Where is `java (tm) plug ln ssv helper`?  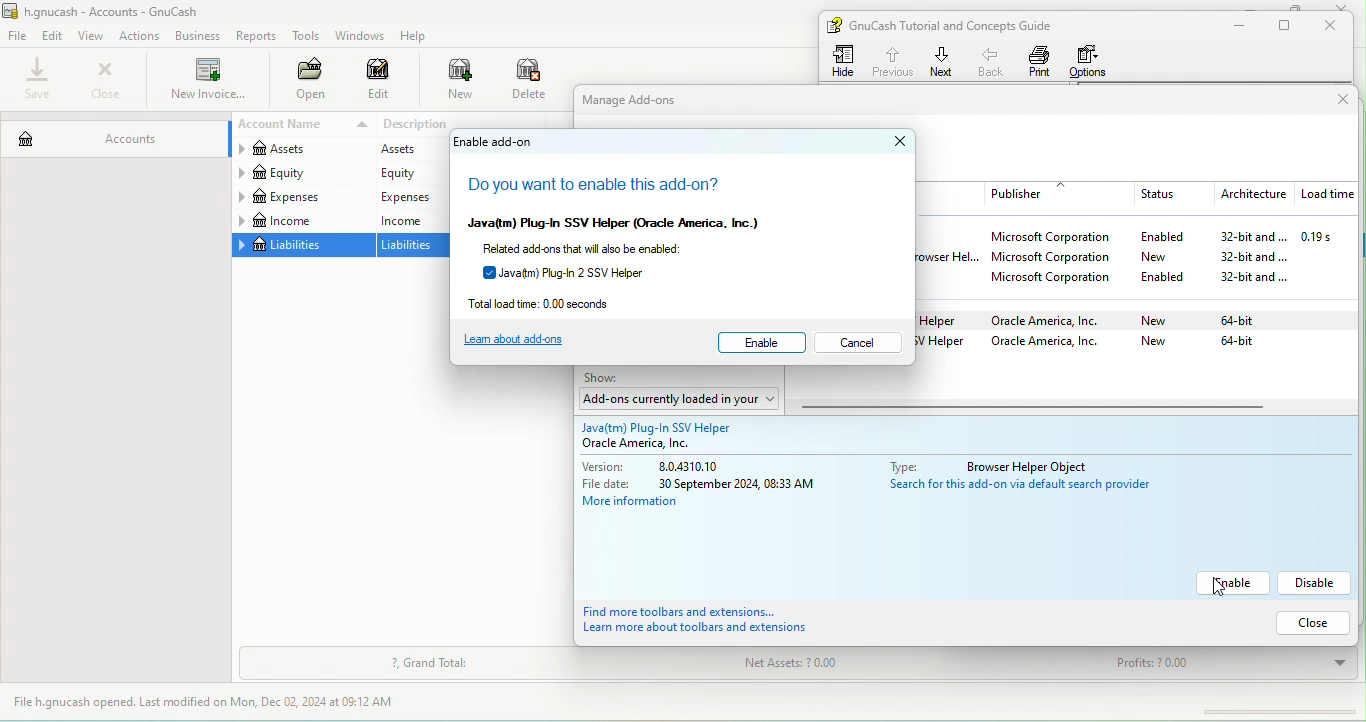 java (tm) plug ln ssv helper is located at coordinates (943, 320).